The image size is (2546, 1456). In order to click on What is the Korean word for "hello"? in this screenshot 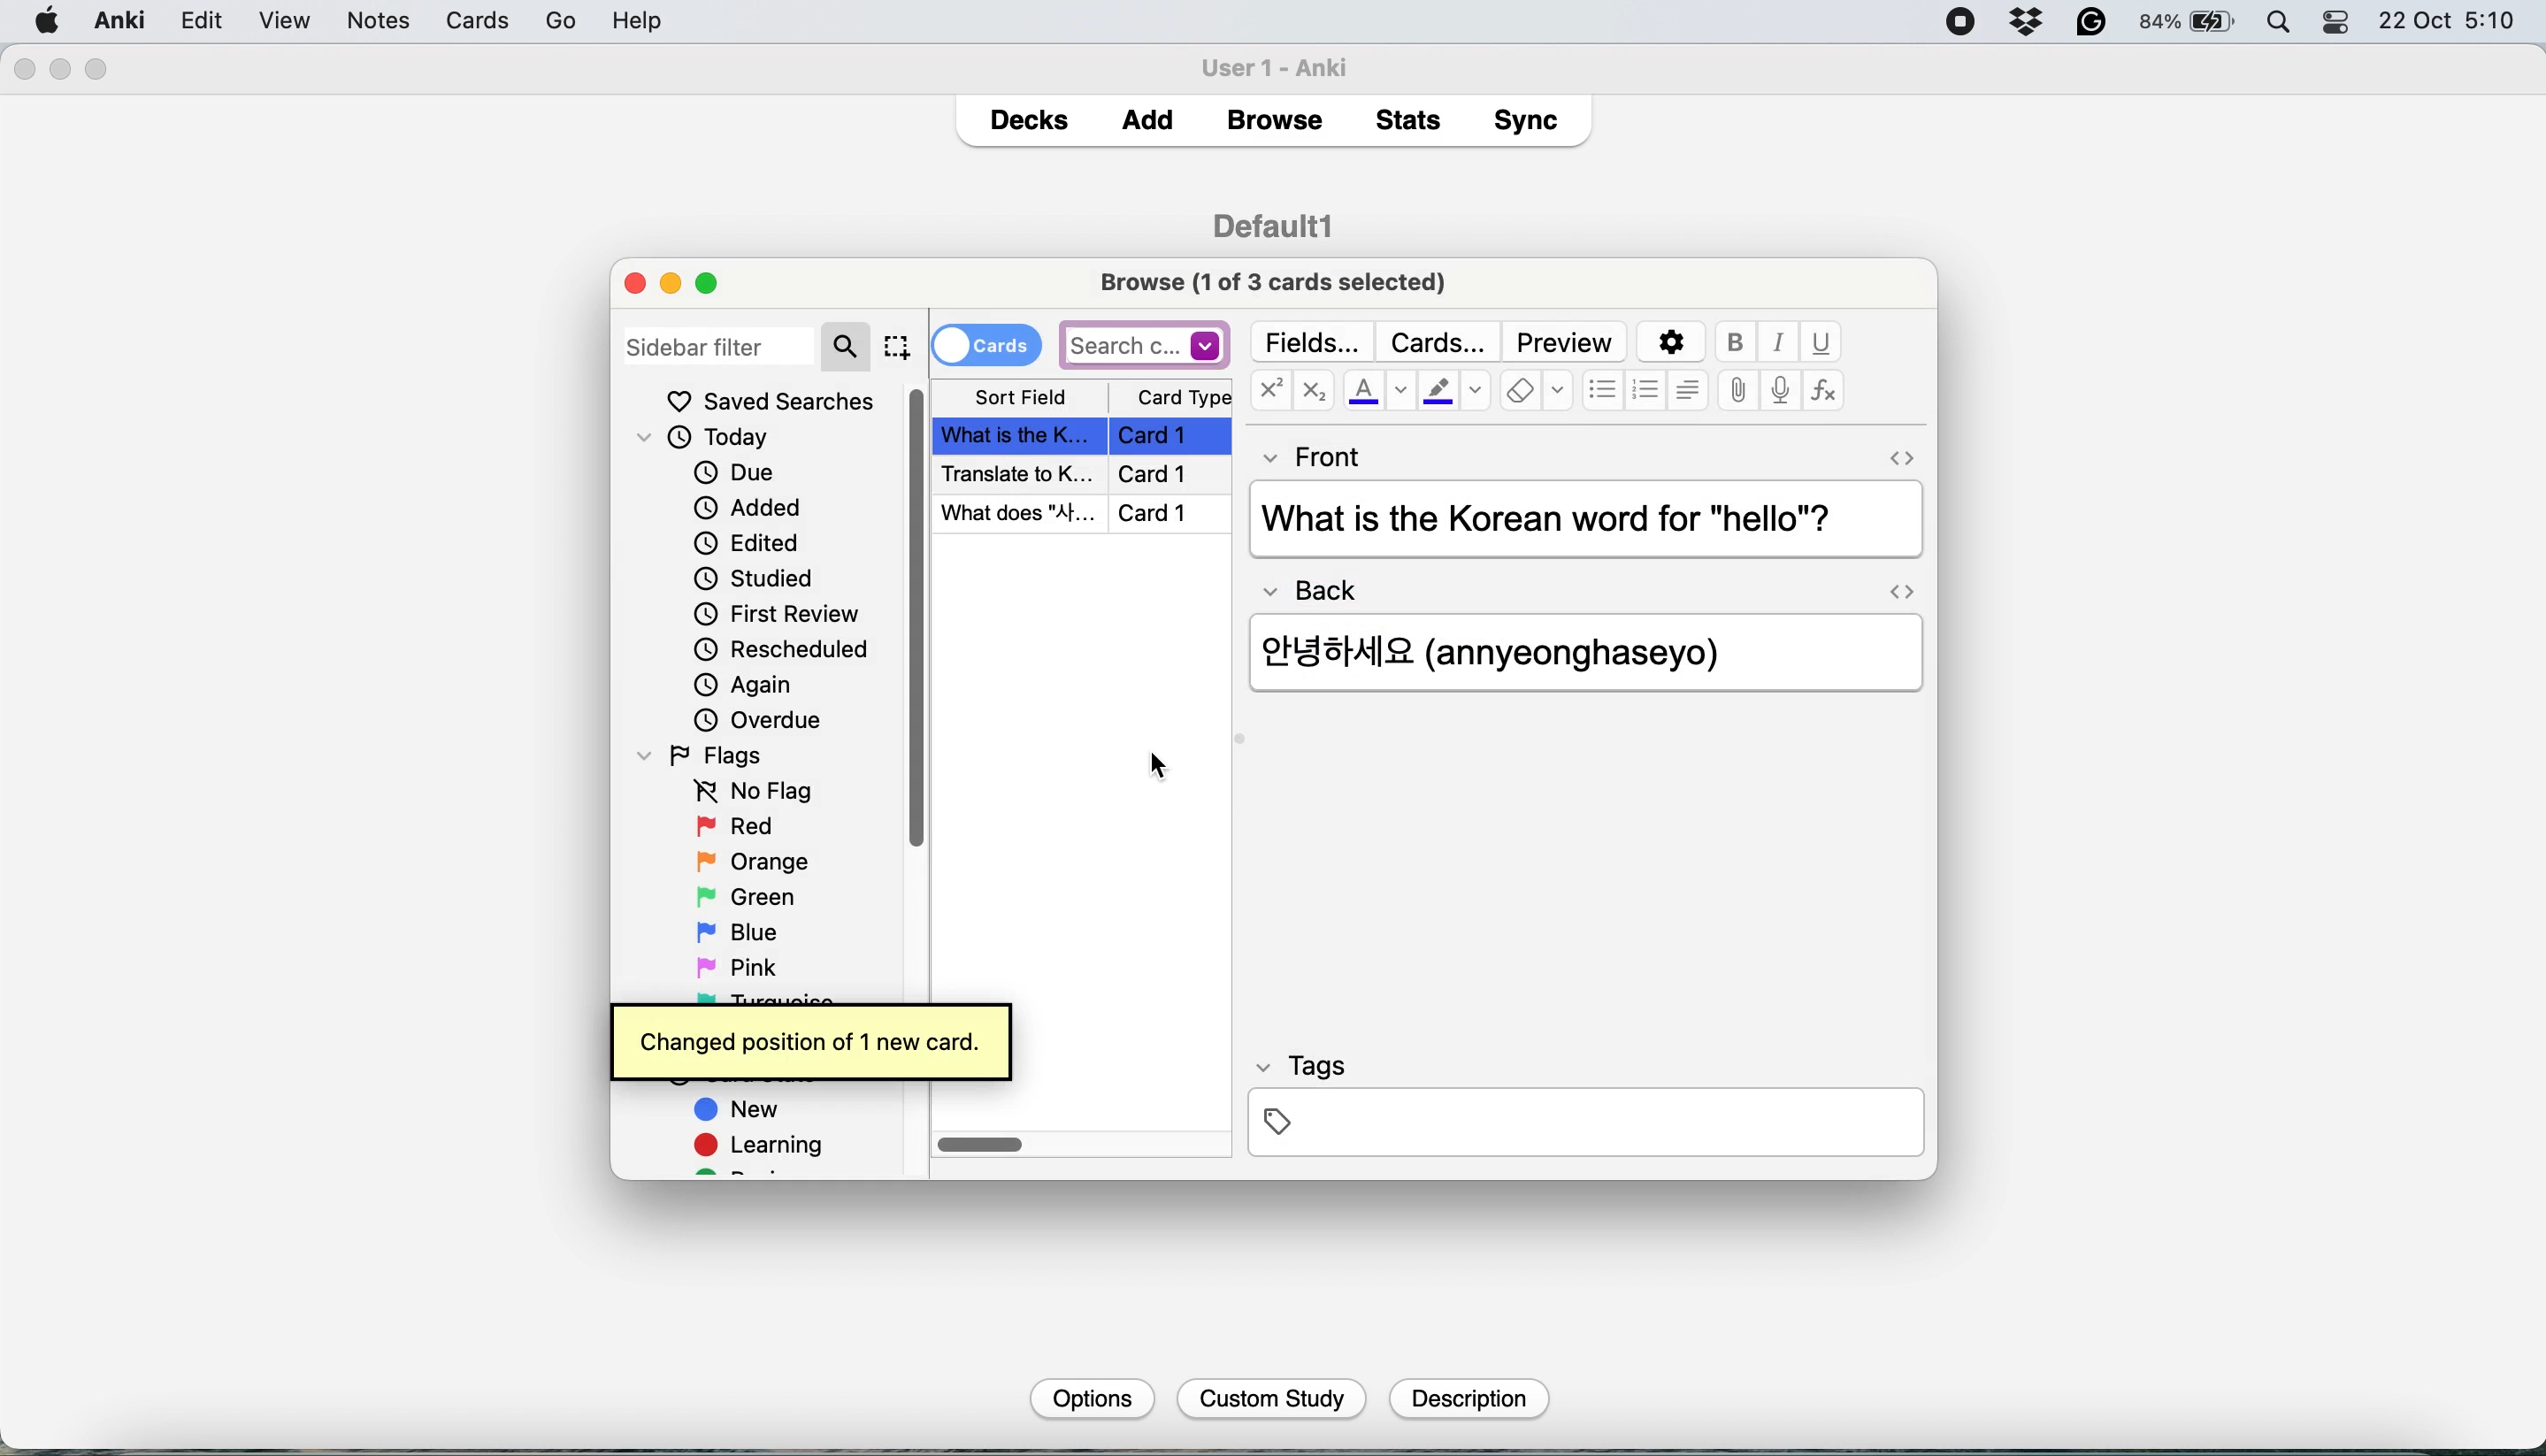, I will do `click(1581, 521)`.